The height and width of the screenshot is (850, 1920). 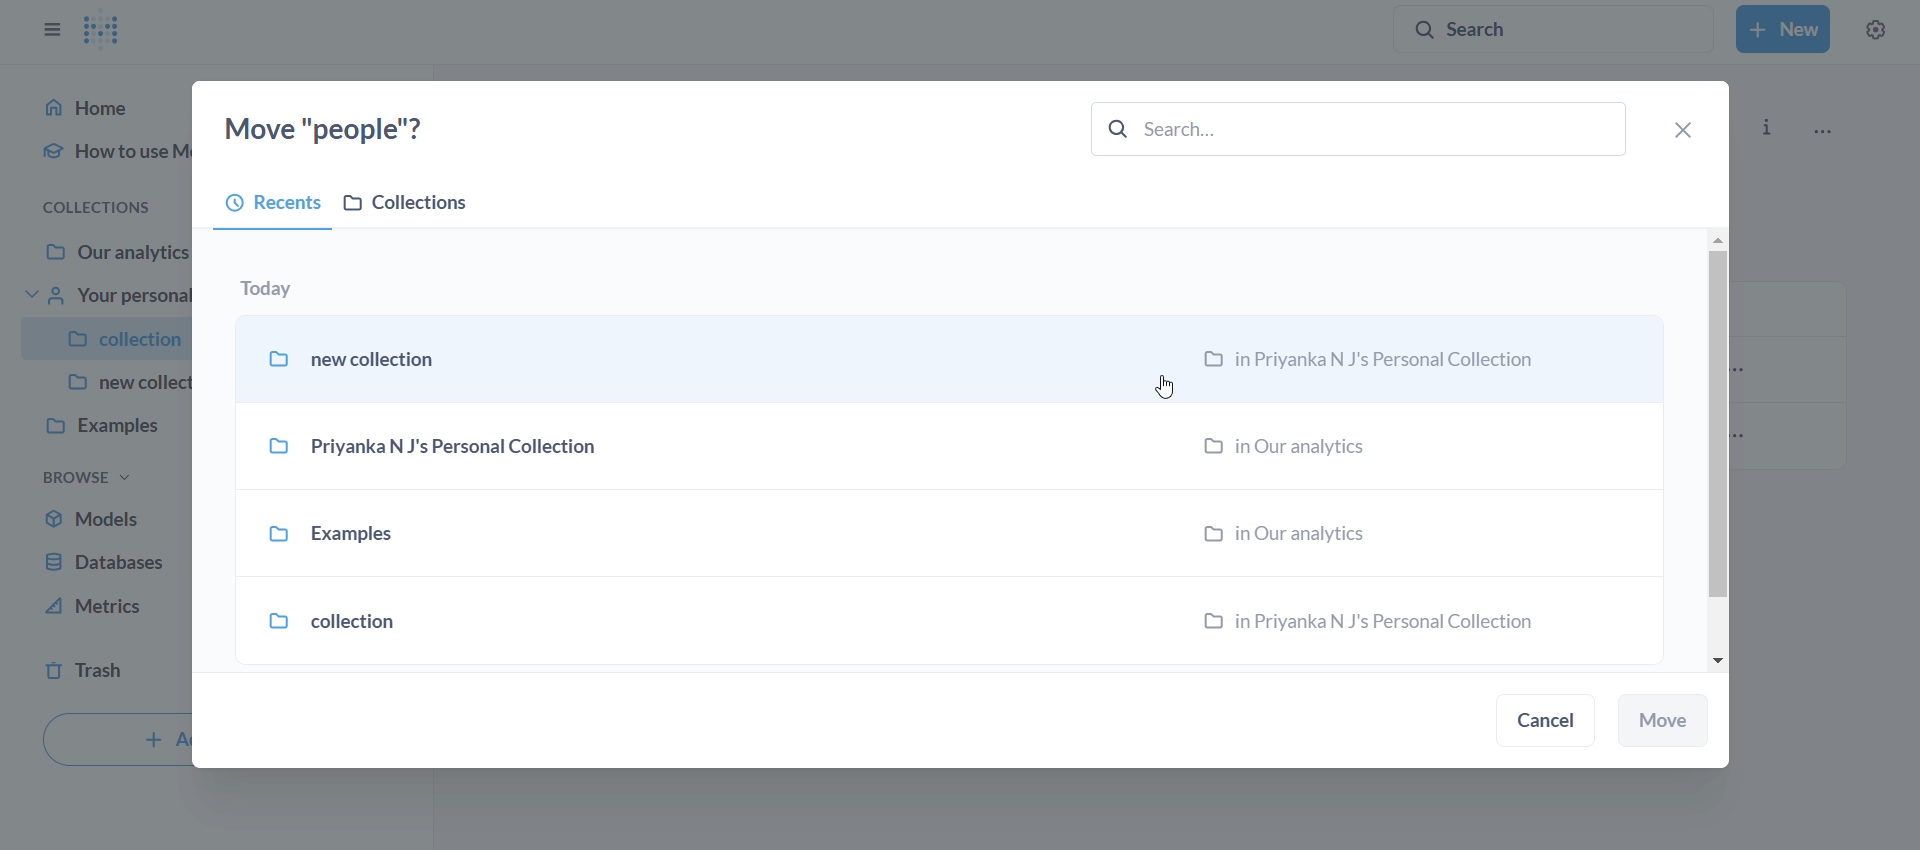 What do you see at coordinates (1665, 720) in the screenshot?
I see `move` at bounding box center [1665, 720].